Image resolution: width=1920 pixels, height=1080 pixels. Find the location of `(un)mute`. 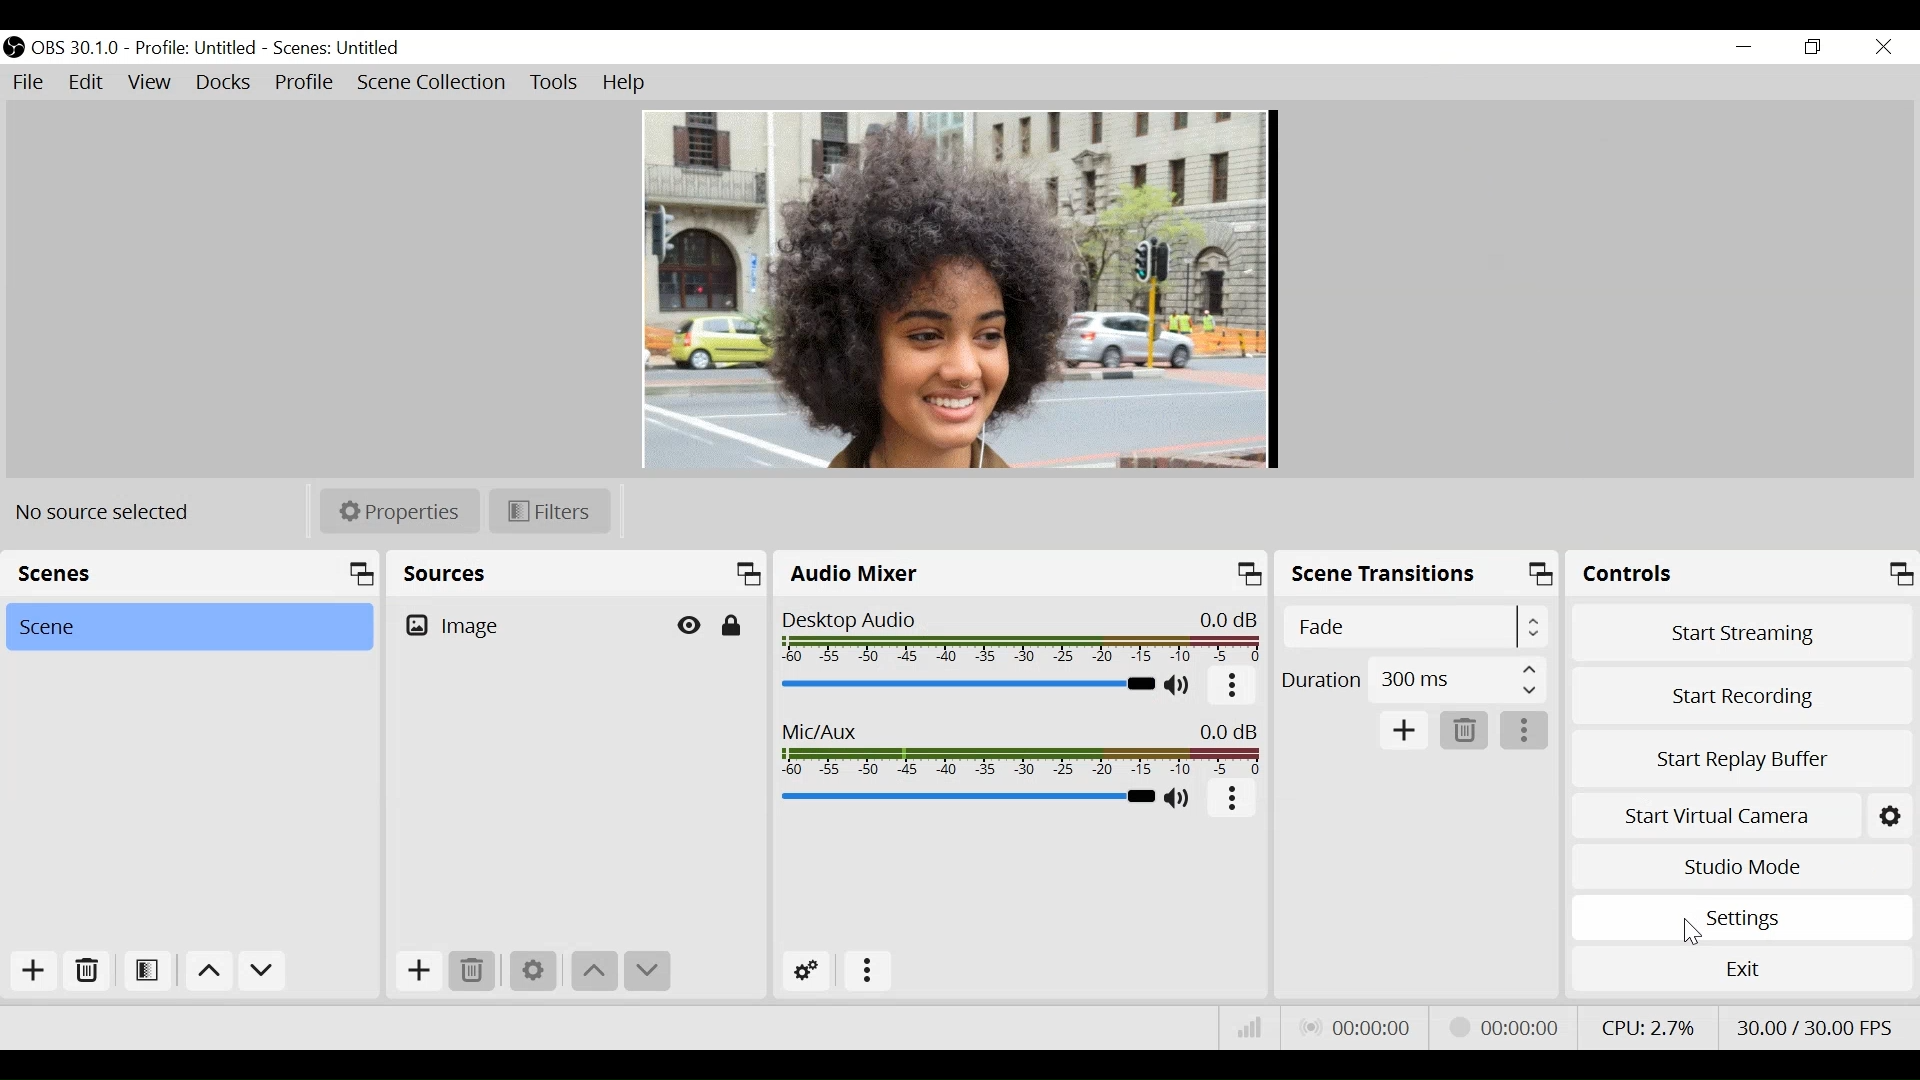

(un)mute is located at coordinates (1178, 686).